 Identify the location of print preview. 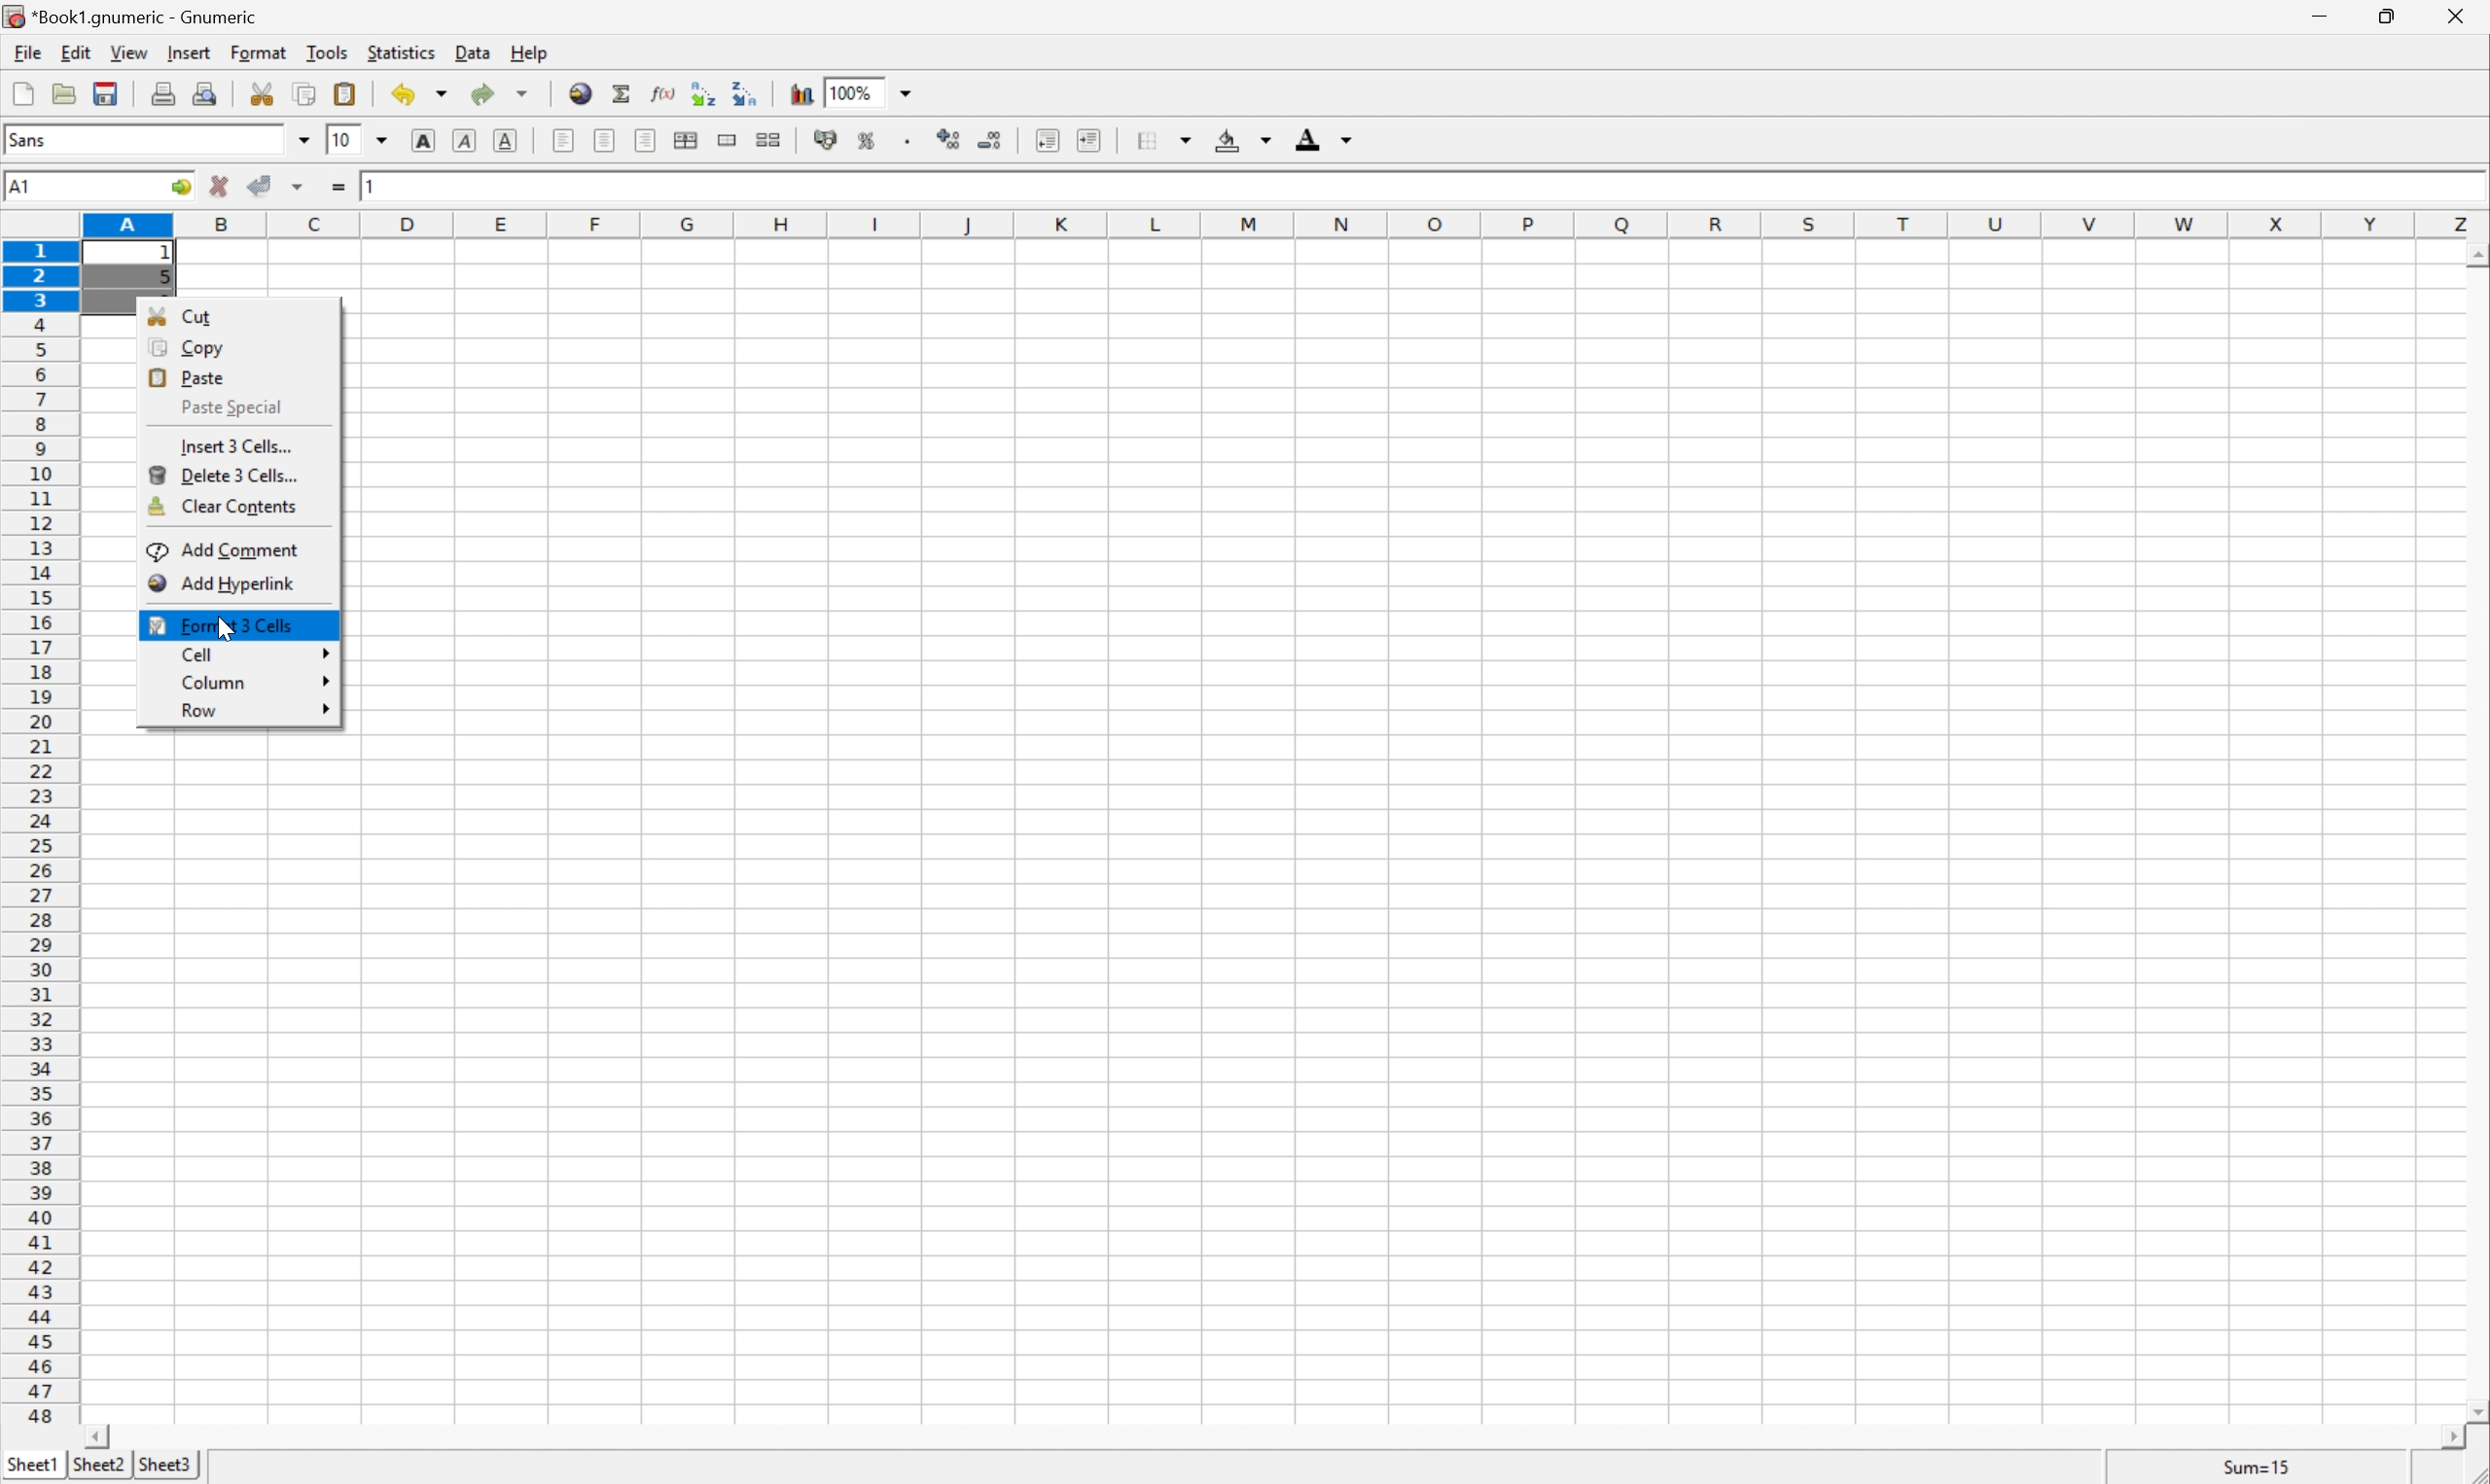
(204, 91).